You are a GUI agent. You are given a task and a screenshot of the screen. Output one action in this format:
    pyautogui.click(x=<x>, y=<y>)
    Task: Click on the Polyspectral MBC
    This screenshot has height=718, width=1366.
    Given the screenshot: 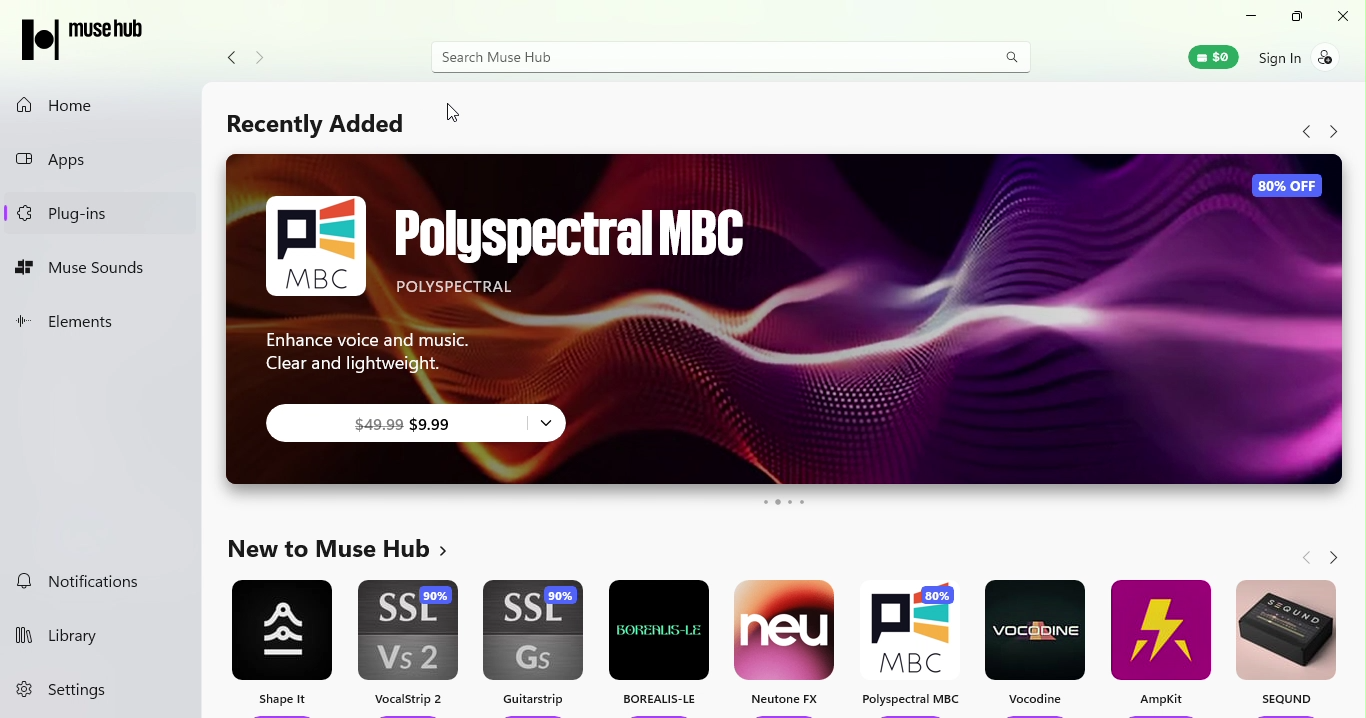 What is the action you would take?
    pyautogui.click(x=909, y=646)
    